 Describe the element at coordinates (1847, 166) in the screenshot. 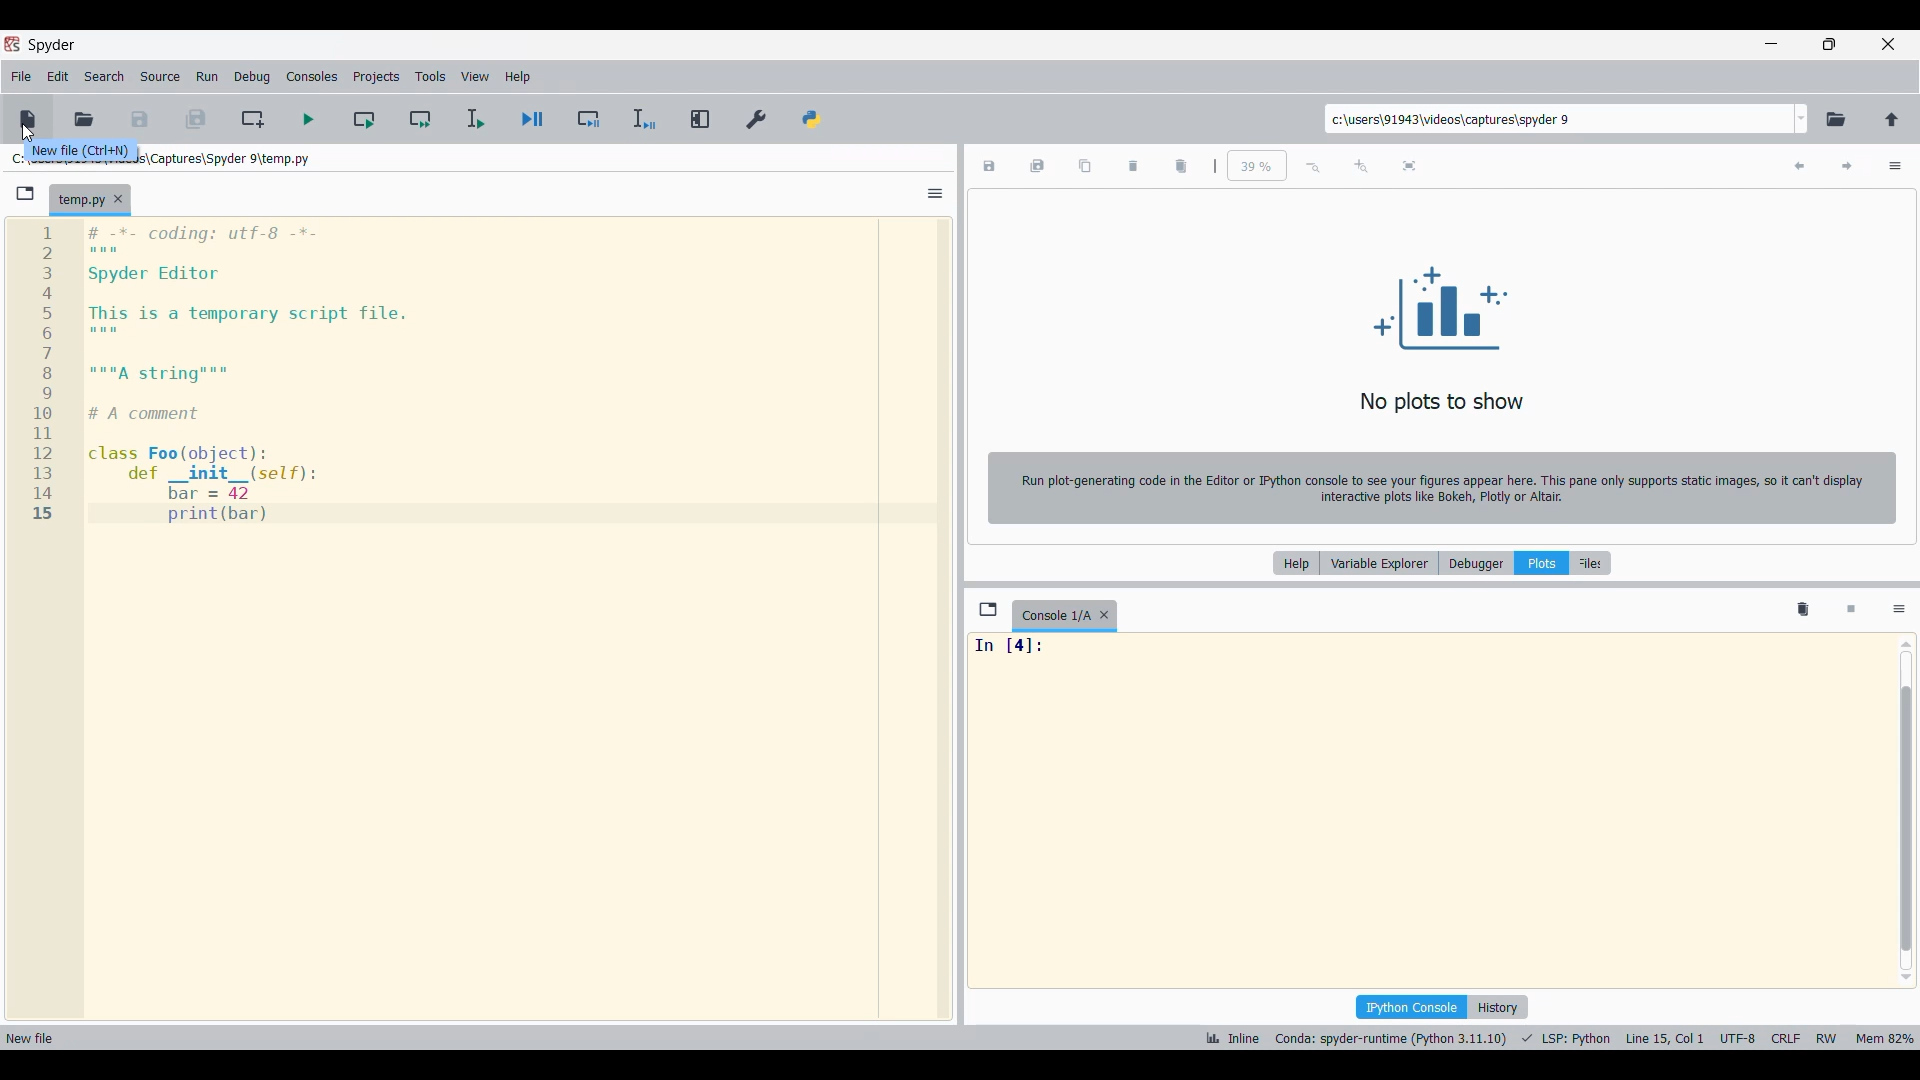

I see `Next plot` at that location.